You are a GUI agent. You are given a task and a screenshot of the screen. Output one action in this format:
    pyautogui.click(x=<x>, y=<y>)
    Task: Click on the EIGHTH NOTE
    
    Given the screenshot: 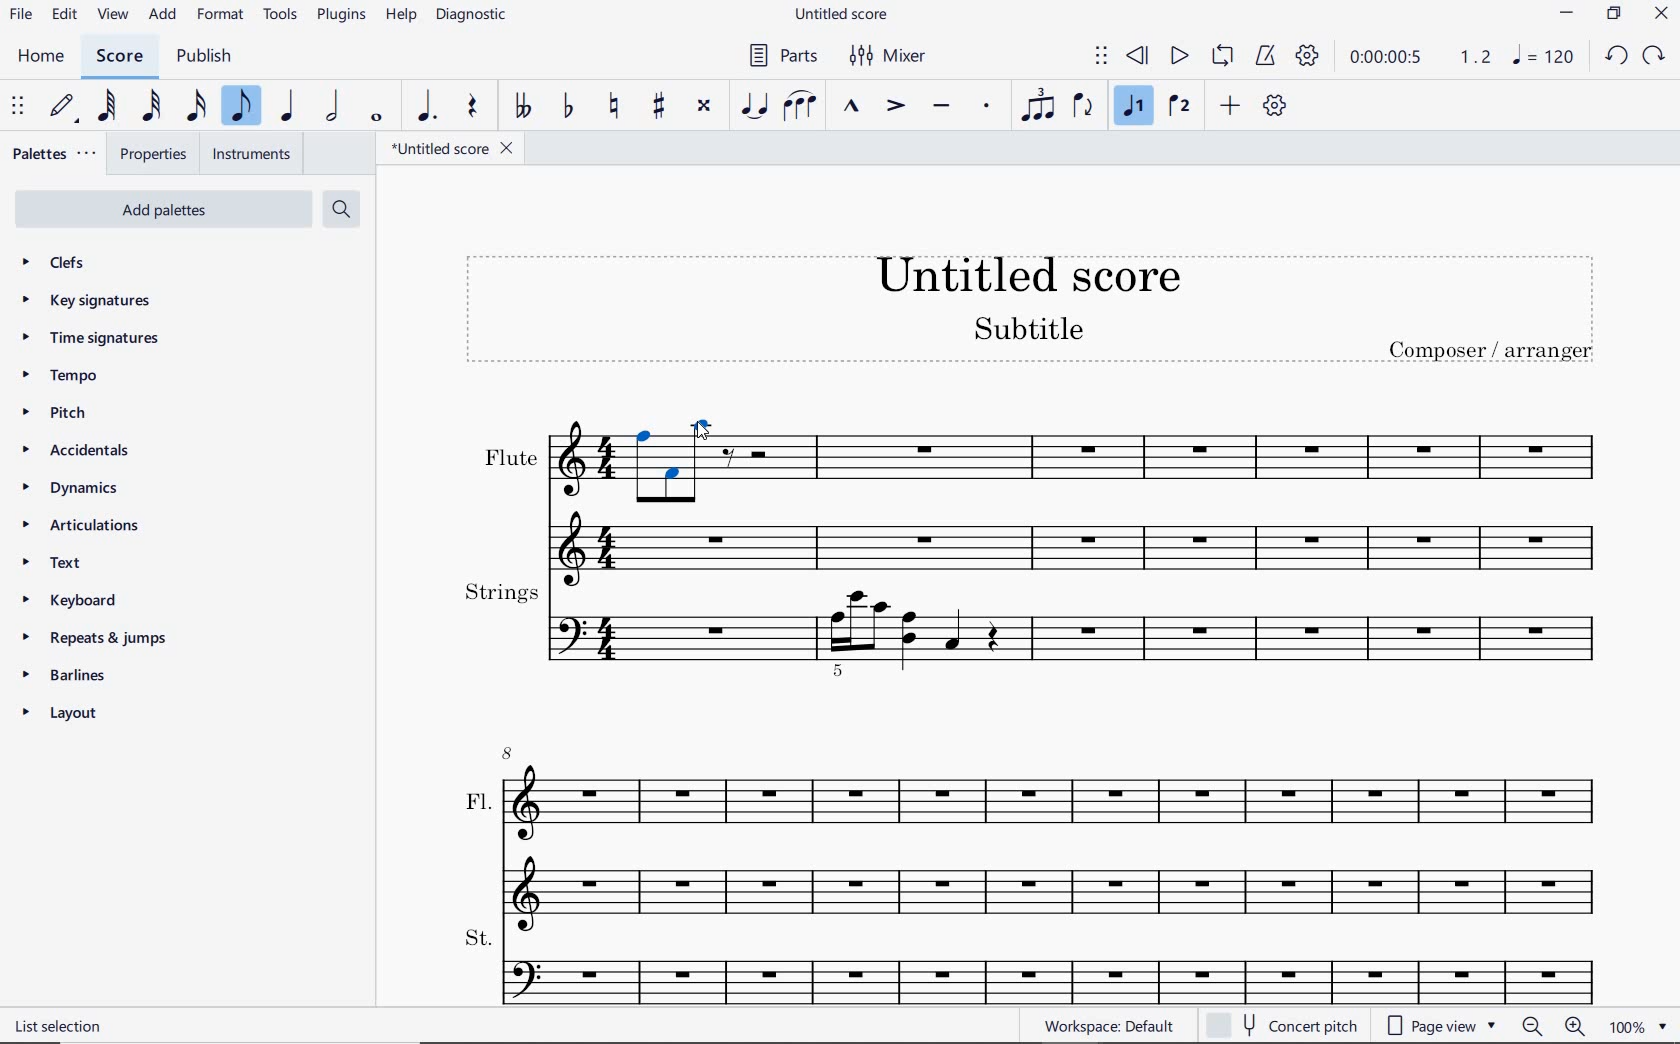 What is the action you would take?
    pyautogui.click(x=242, y=107)
    